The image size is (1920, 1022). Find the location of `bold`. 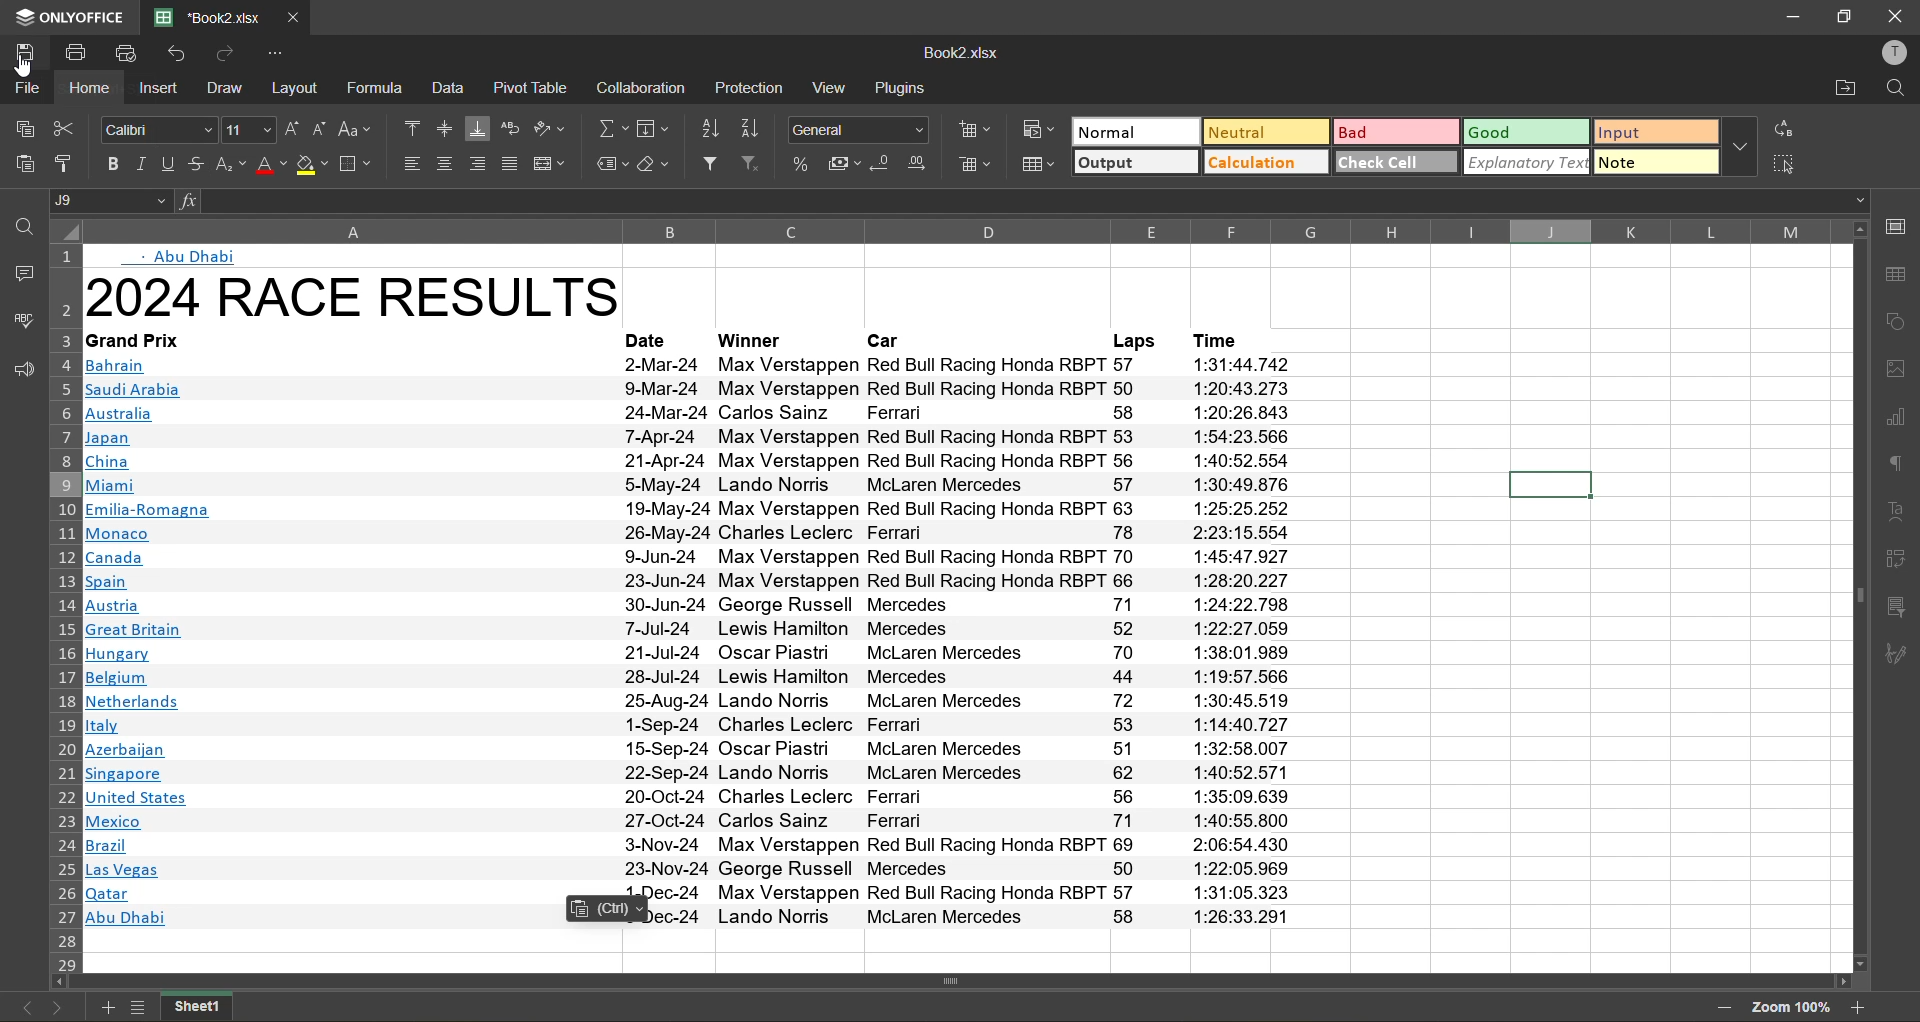

bold is located at coordinates (109, 161).